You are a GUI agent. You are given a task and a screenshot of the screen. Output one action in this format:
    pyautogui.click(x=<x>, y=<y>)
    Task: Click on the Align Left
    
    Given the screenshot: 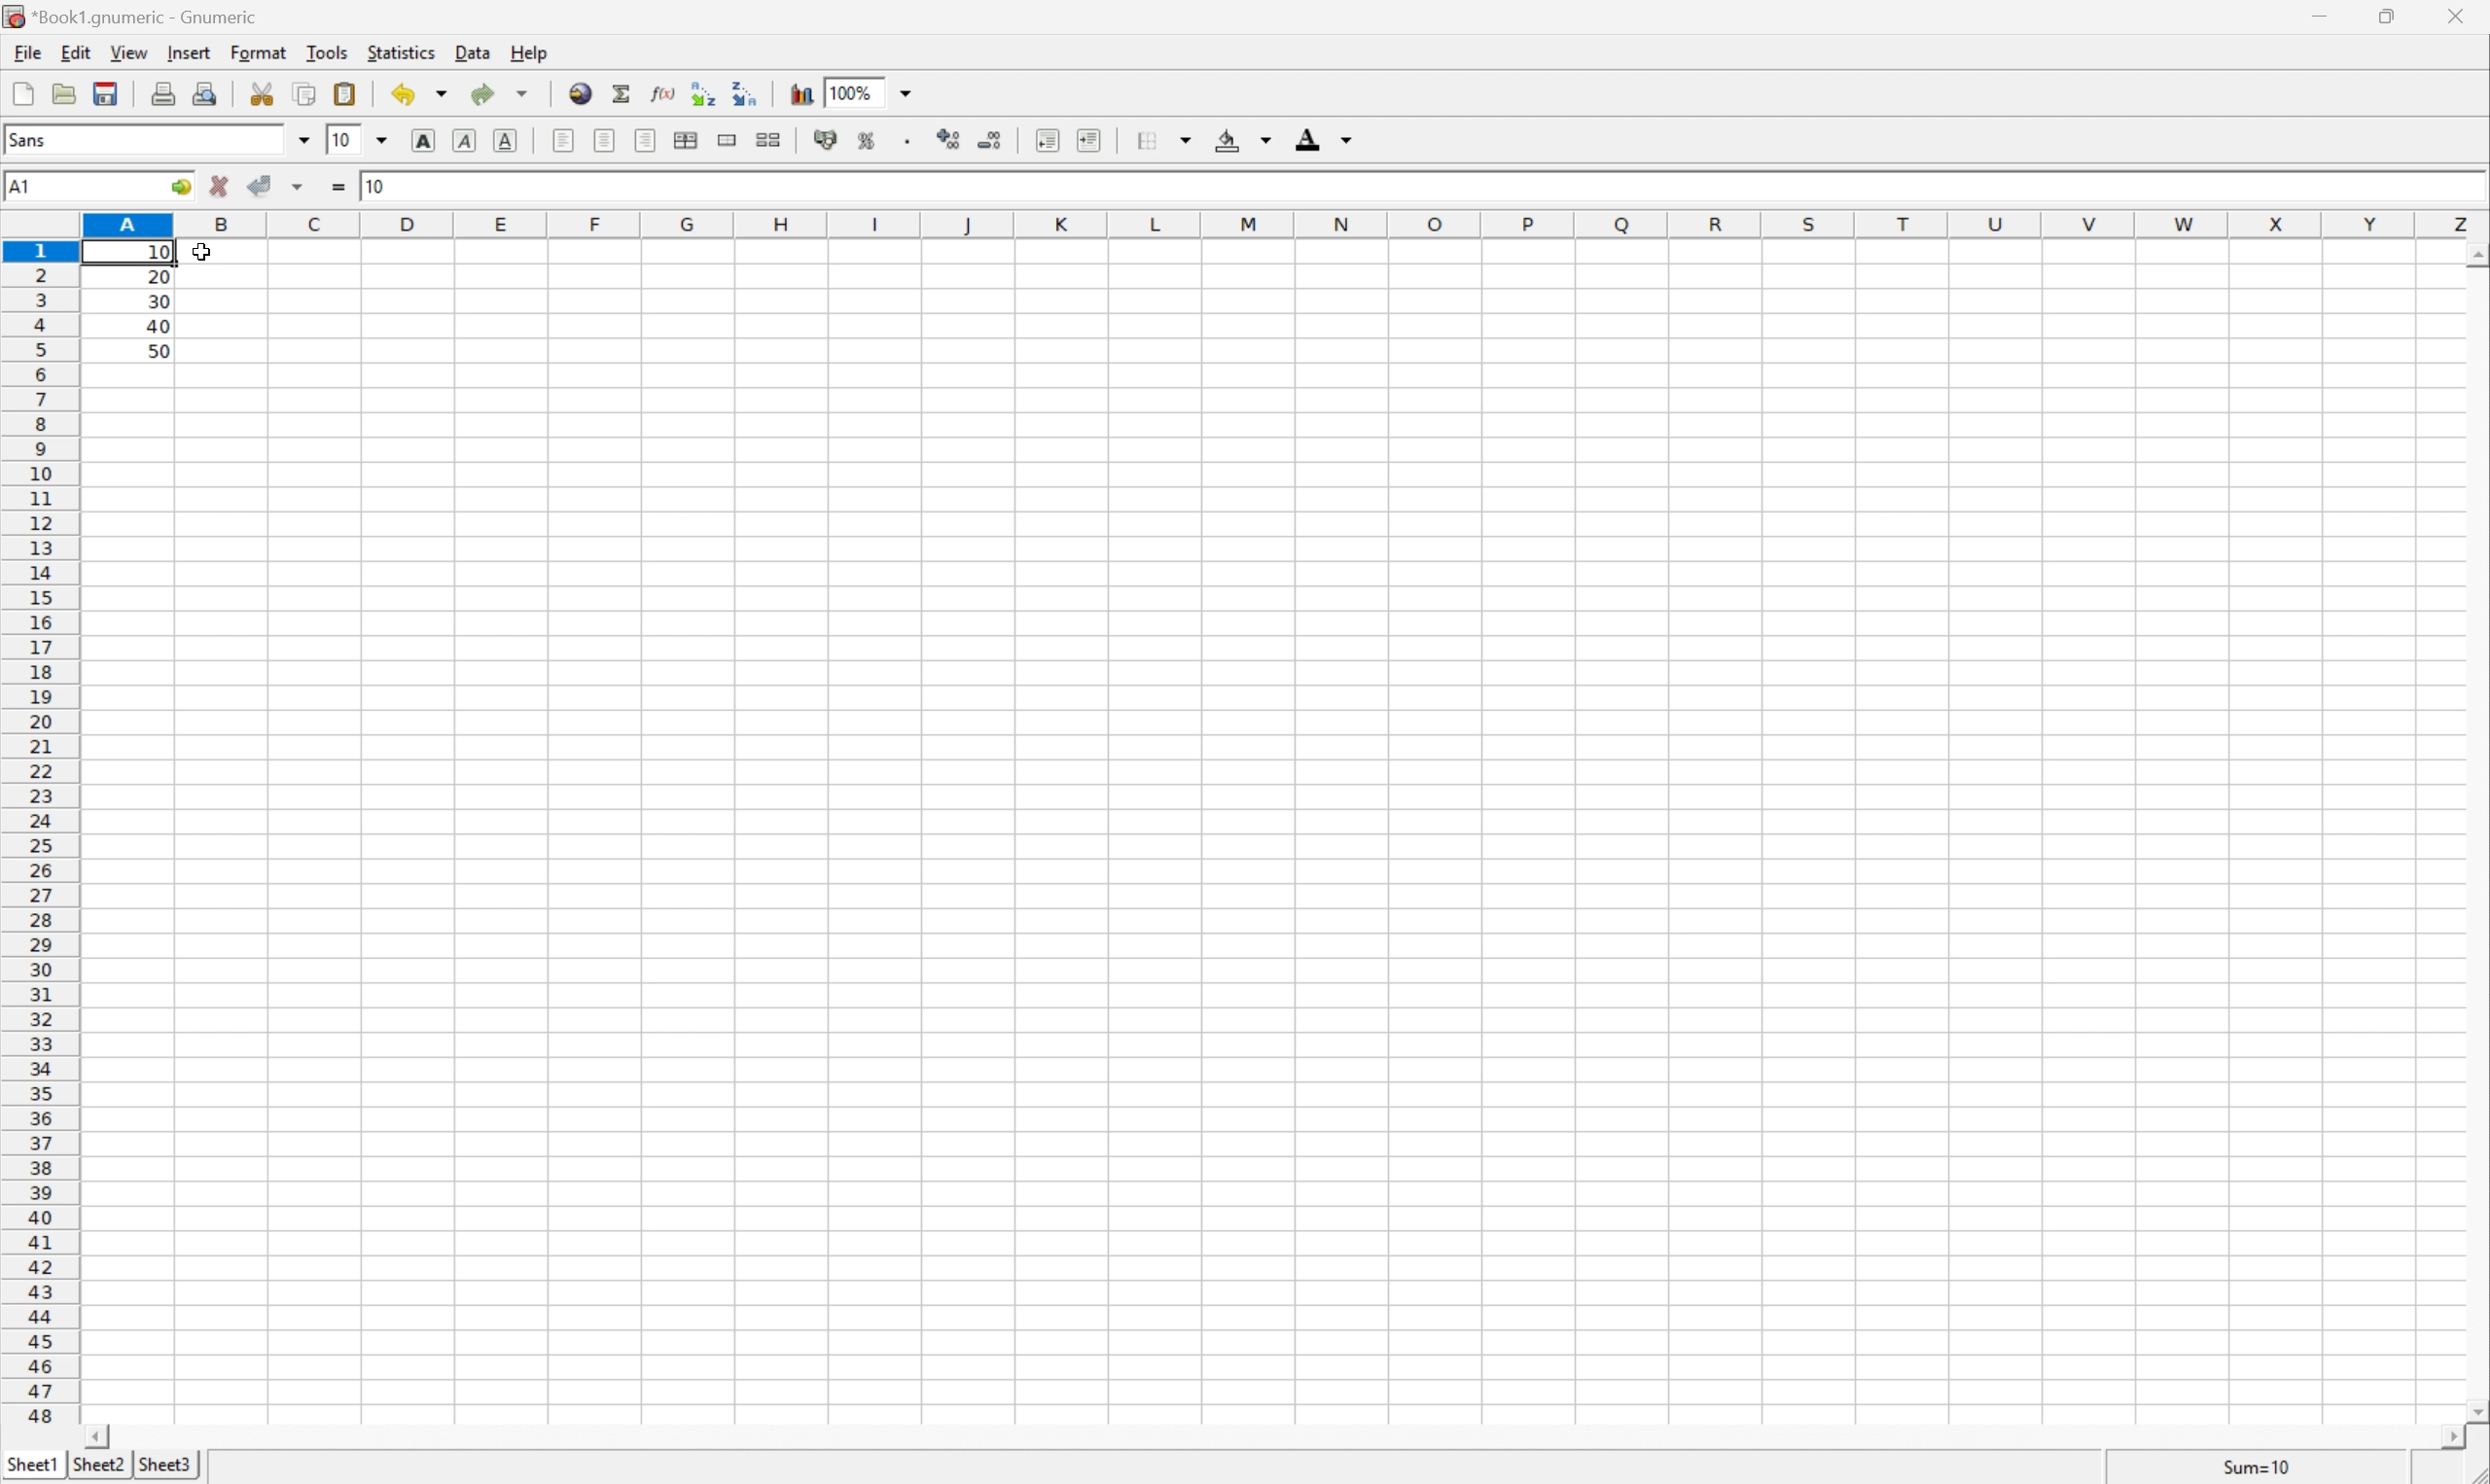 What is the action you would take?
    pyautogui.click(x=562, y=139)
    